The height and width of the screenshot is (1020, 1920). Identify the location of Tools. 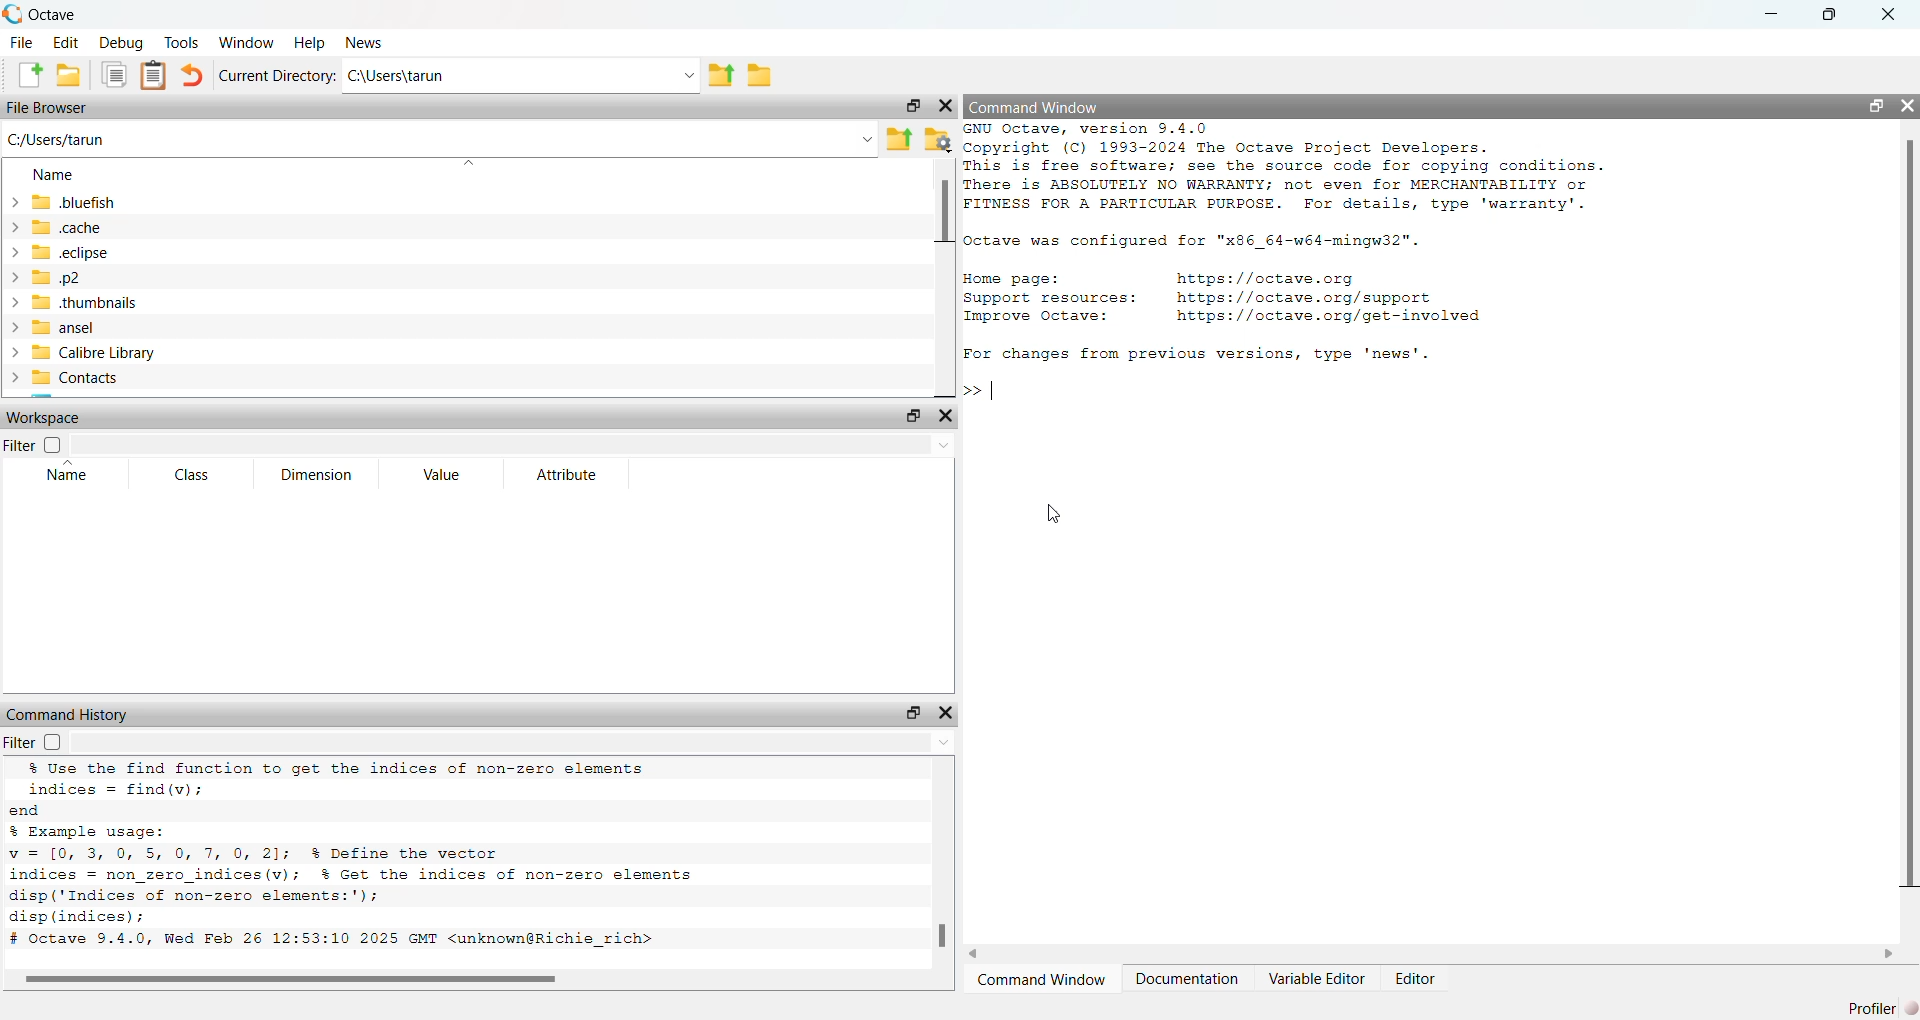
(179, 43).